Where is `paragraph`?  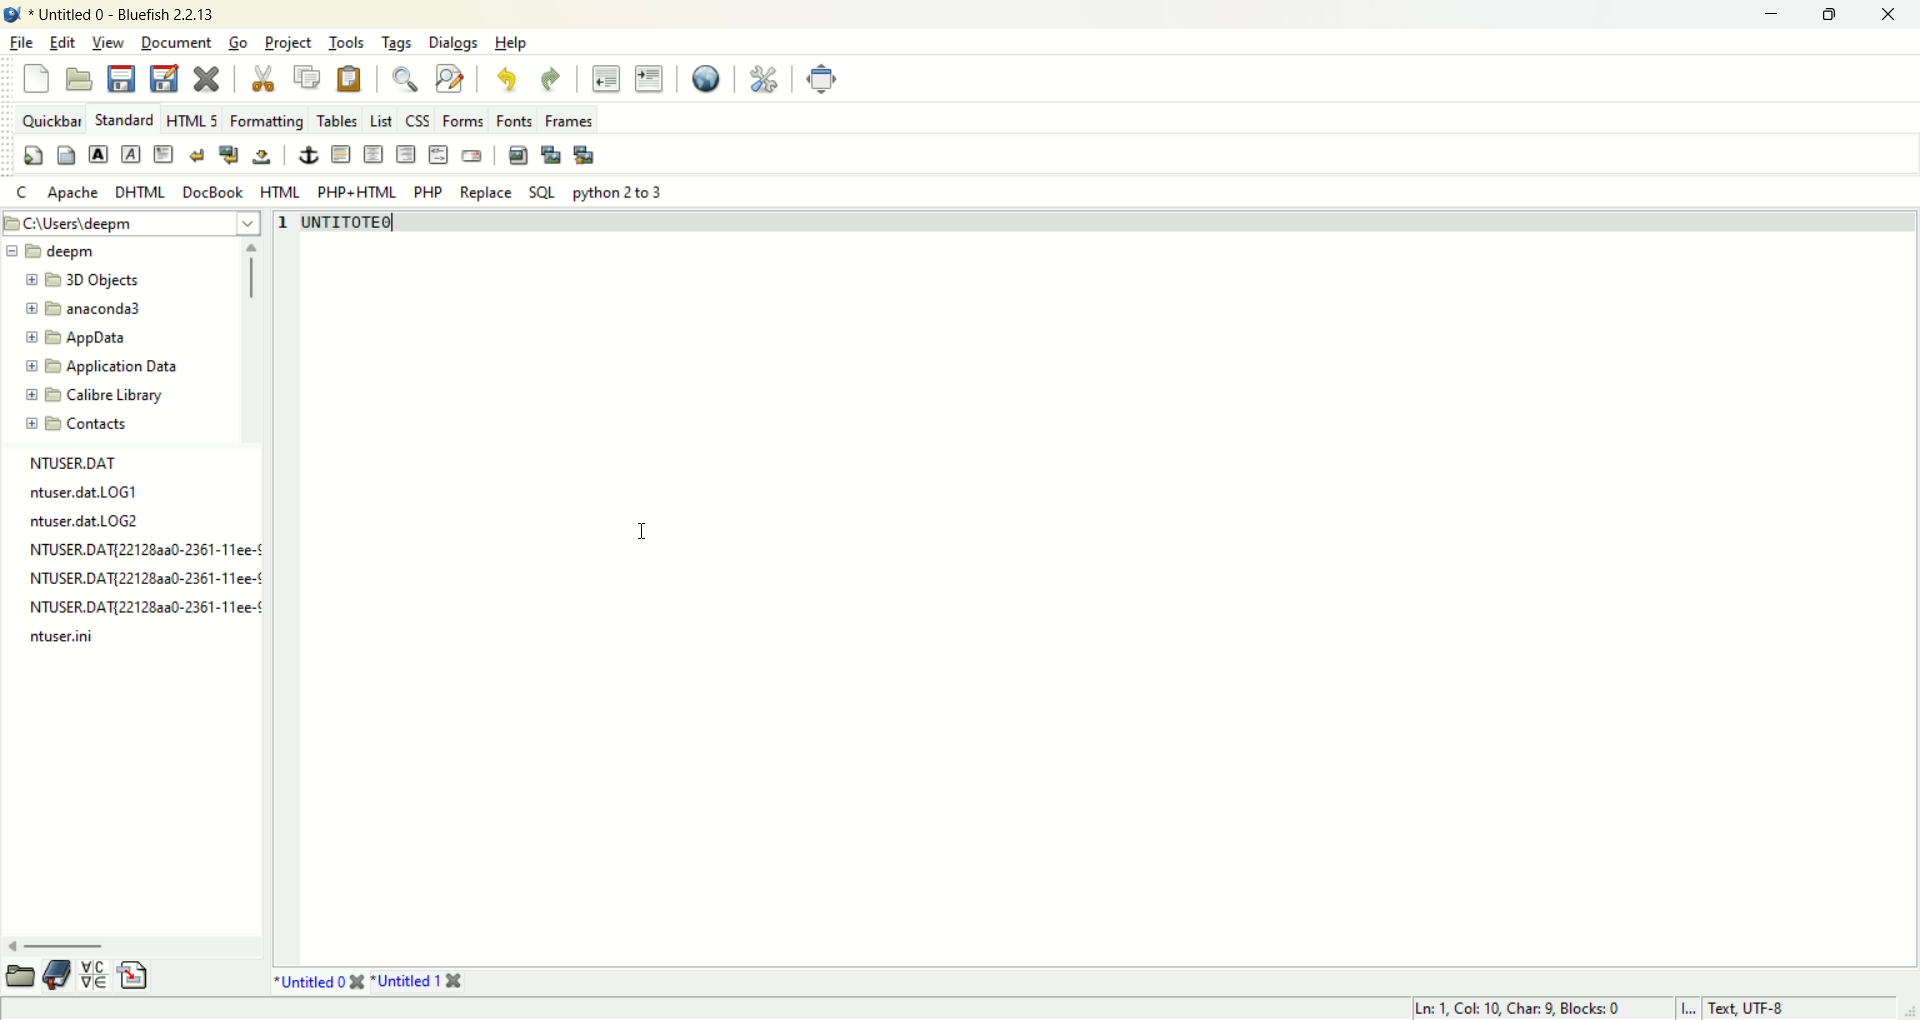 paragraph is located at coordinates (165, 154).